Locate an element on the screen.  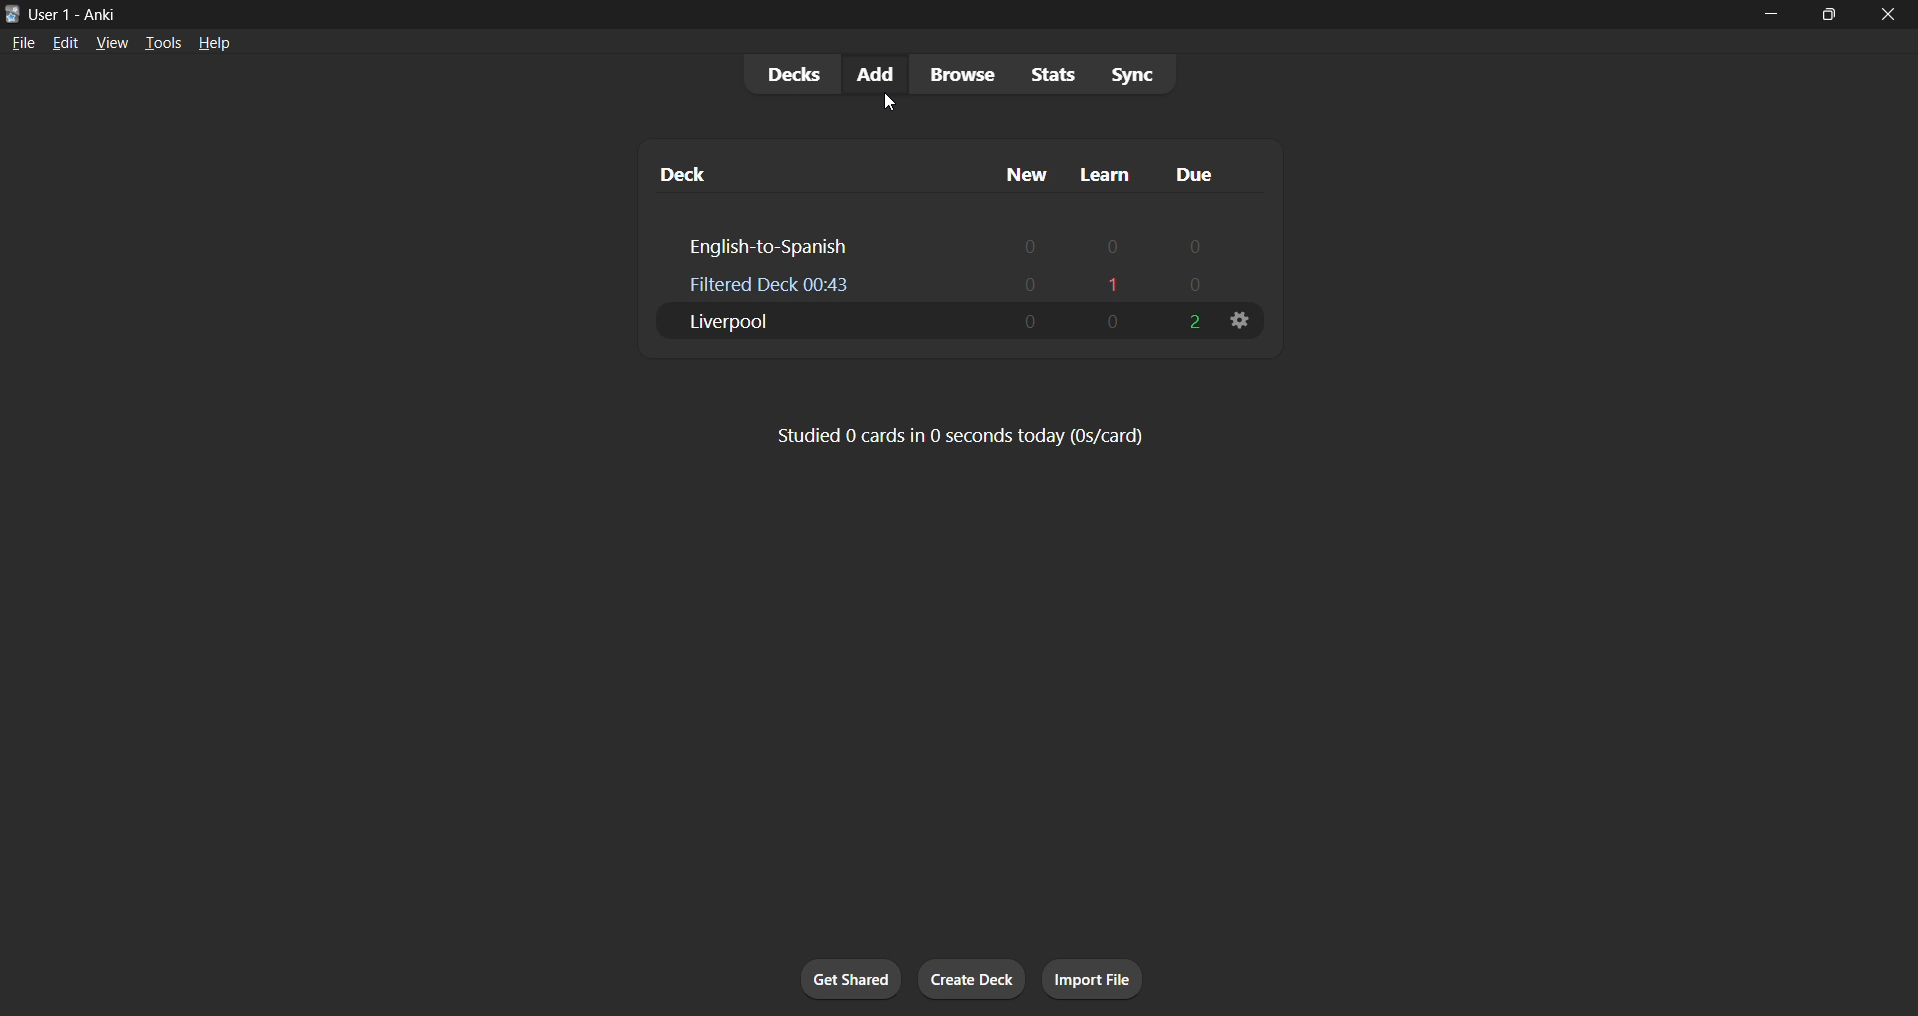
import file is located at coordinates (1090, 976).